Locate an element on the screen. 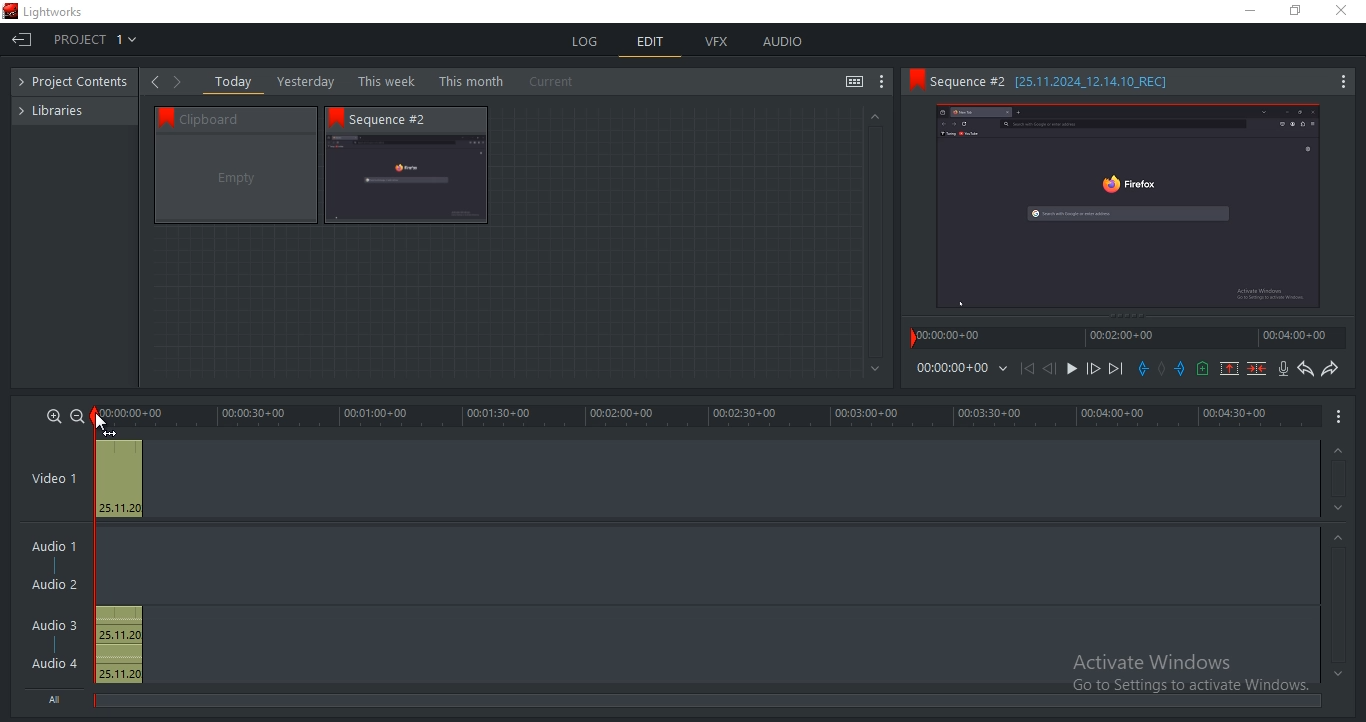  Greyed out up arrow is located at coordinates (1341, 540).